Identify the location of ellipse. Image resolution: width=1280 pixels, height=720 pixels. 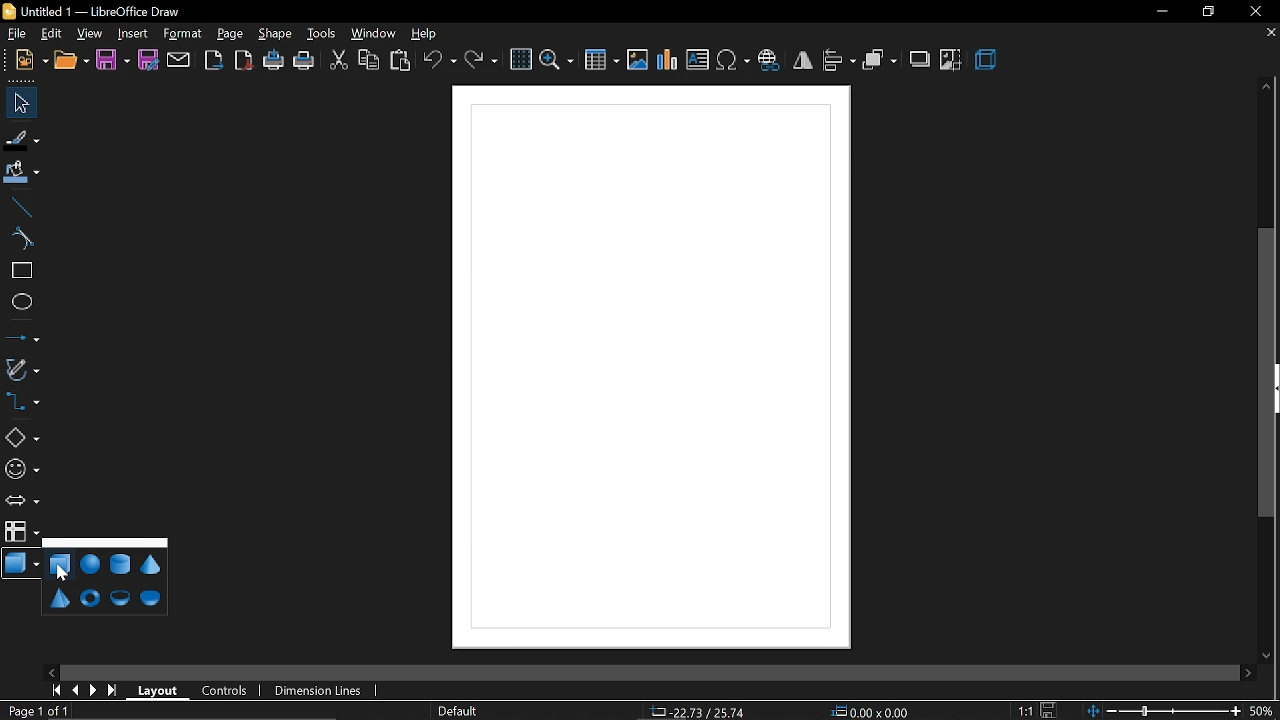
(23, 304).